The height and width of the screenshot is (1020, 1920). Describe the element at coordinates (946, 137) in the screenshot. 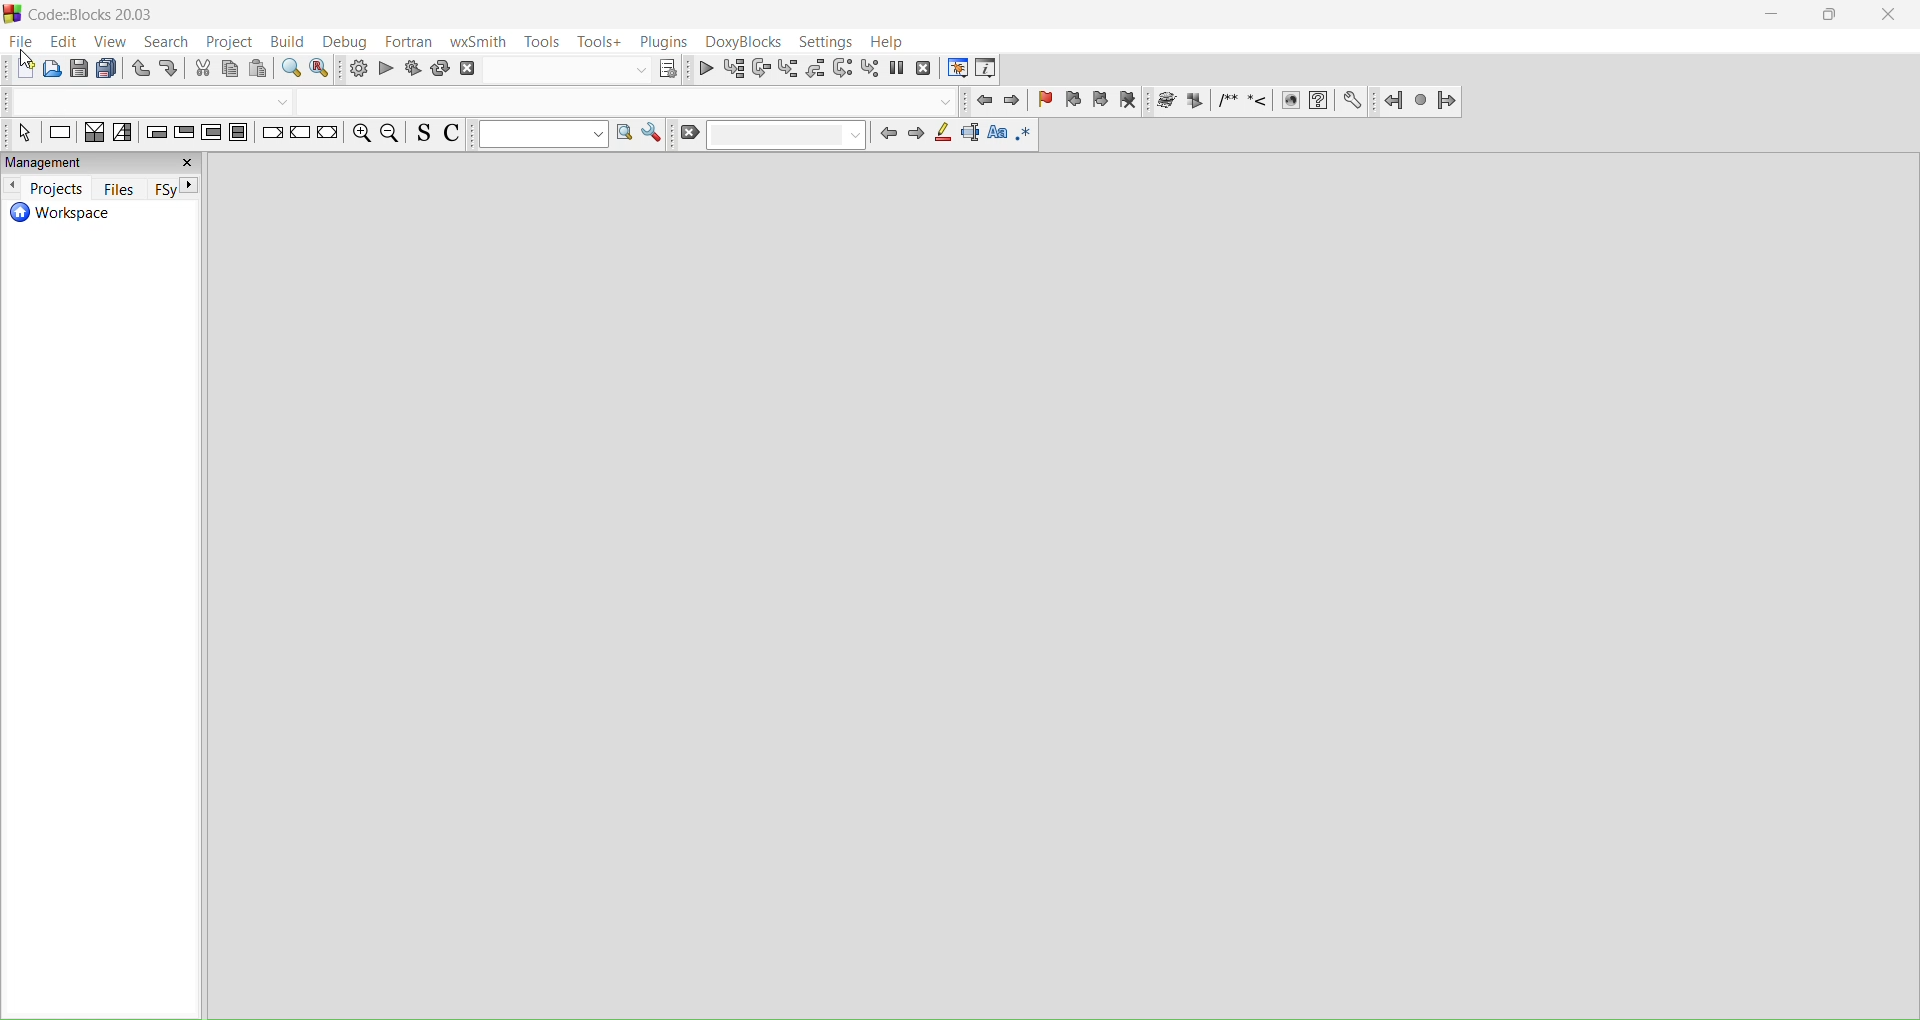

I see `highlight` at that location.